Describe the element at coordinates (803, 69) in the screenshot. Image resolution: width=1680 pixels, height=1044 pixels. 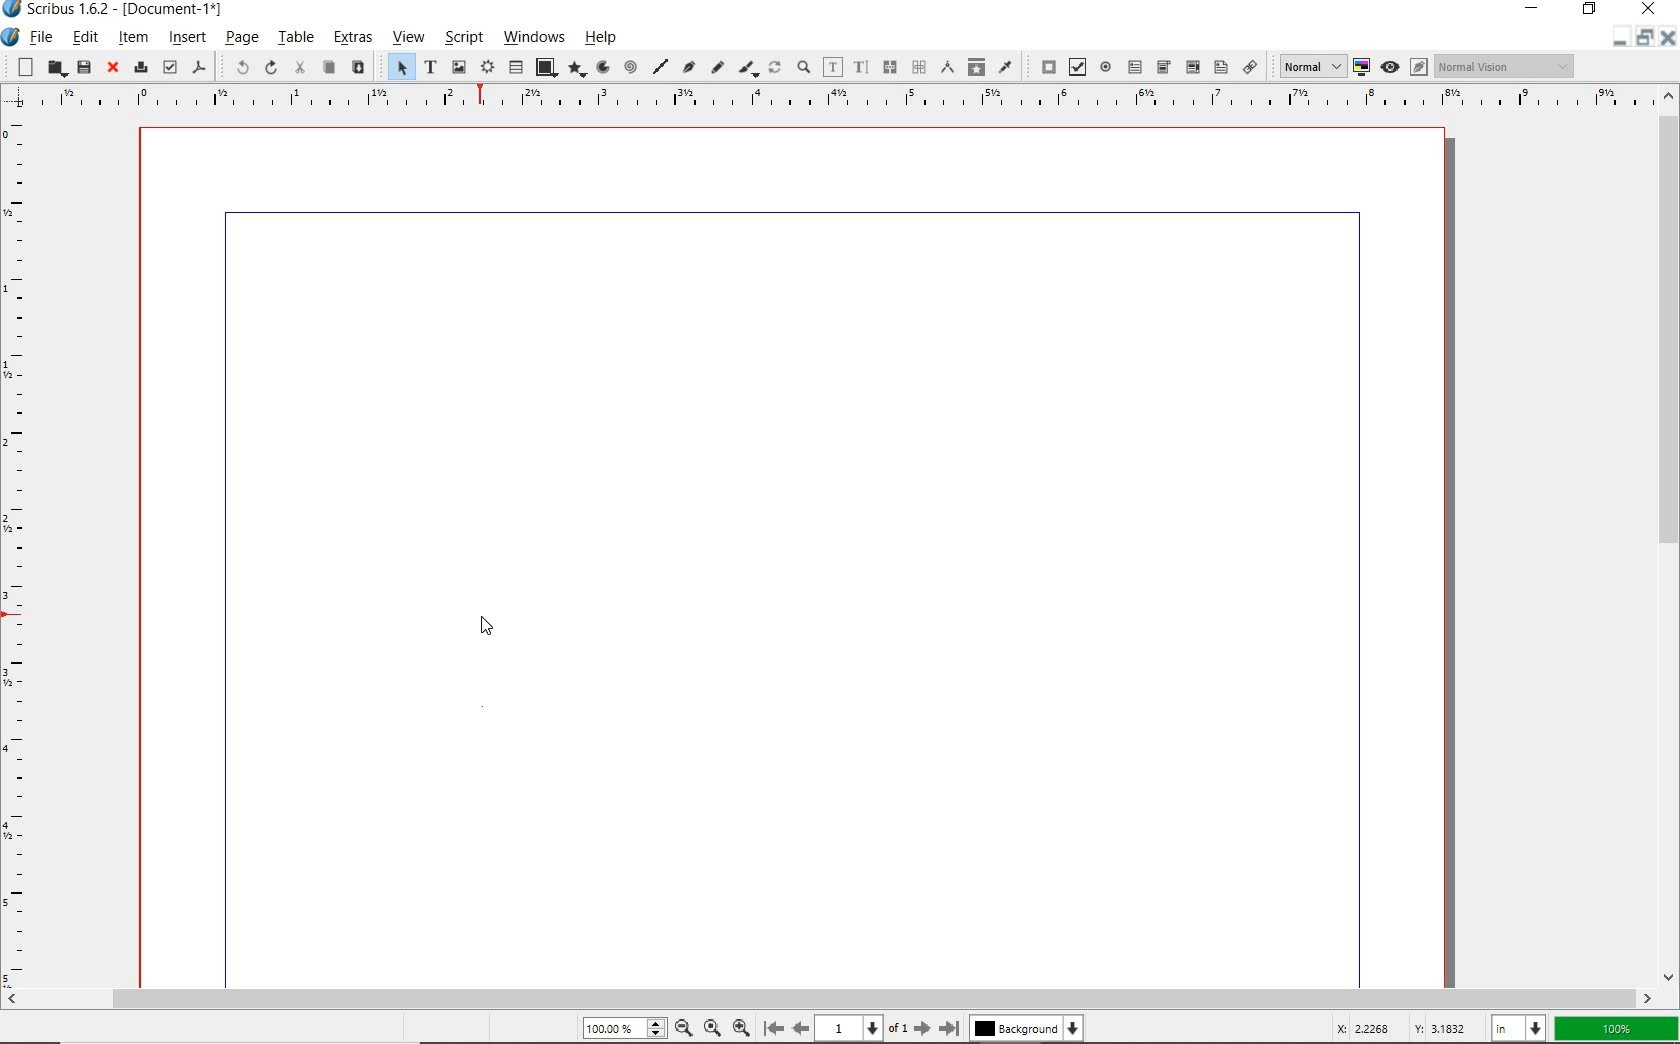
I see `zoom in or zoom out` at that location.